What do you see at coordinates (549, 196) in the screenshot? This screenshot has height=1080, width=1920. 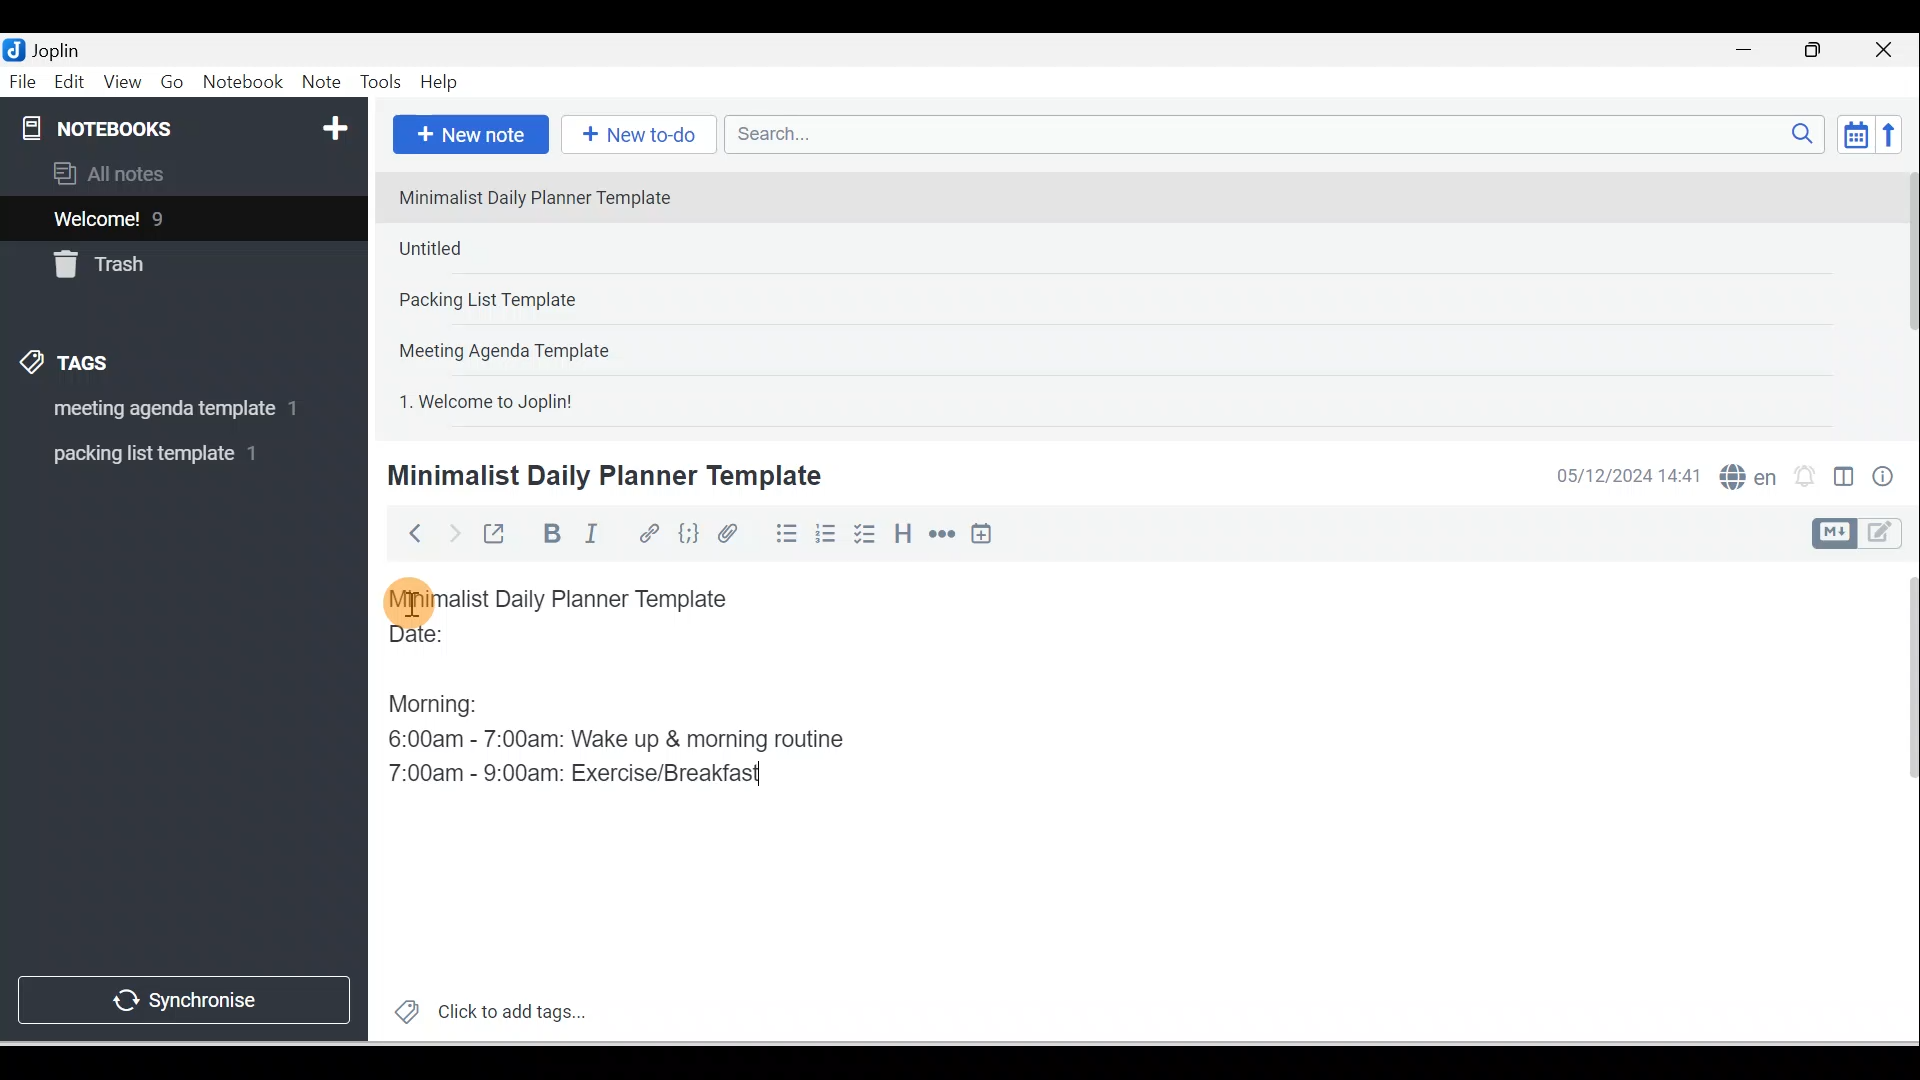 I see `Note 1` at bounding box center [549, 196].